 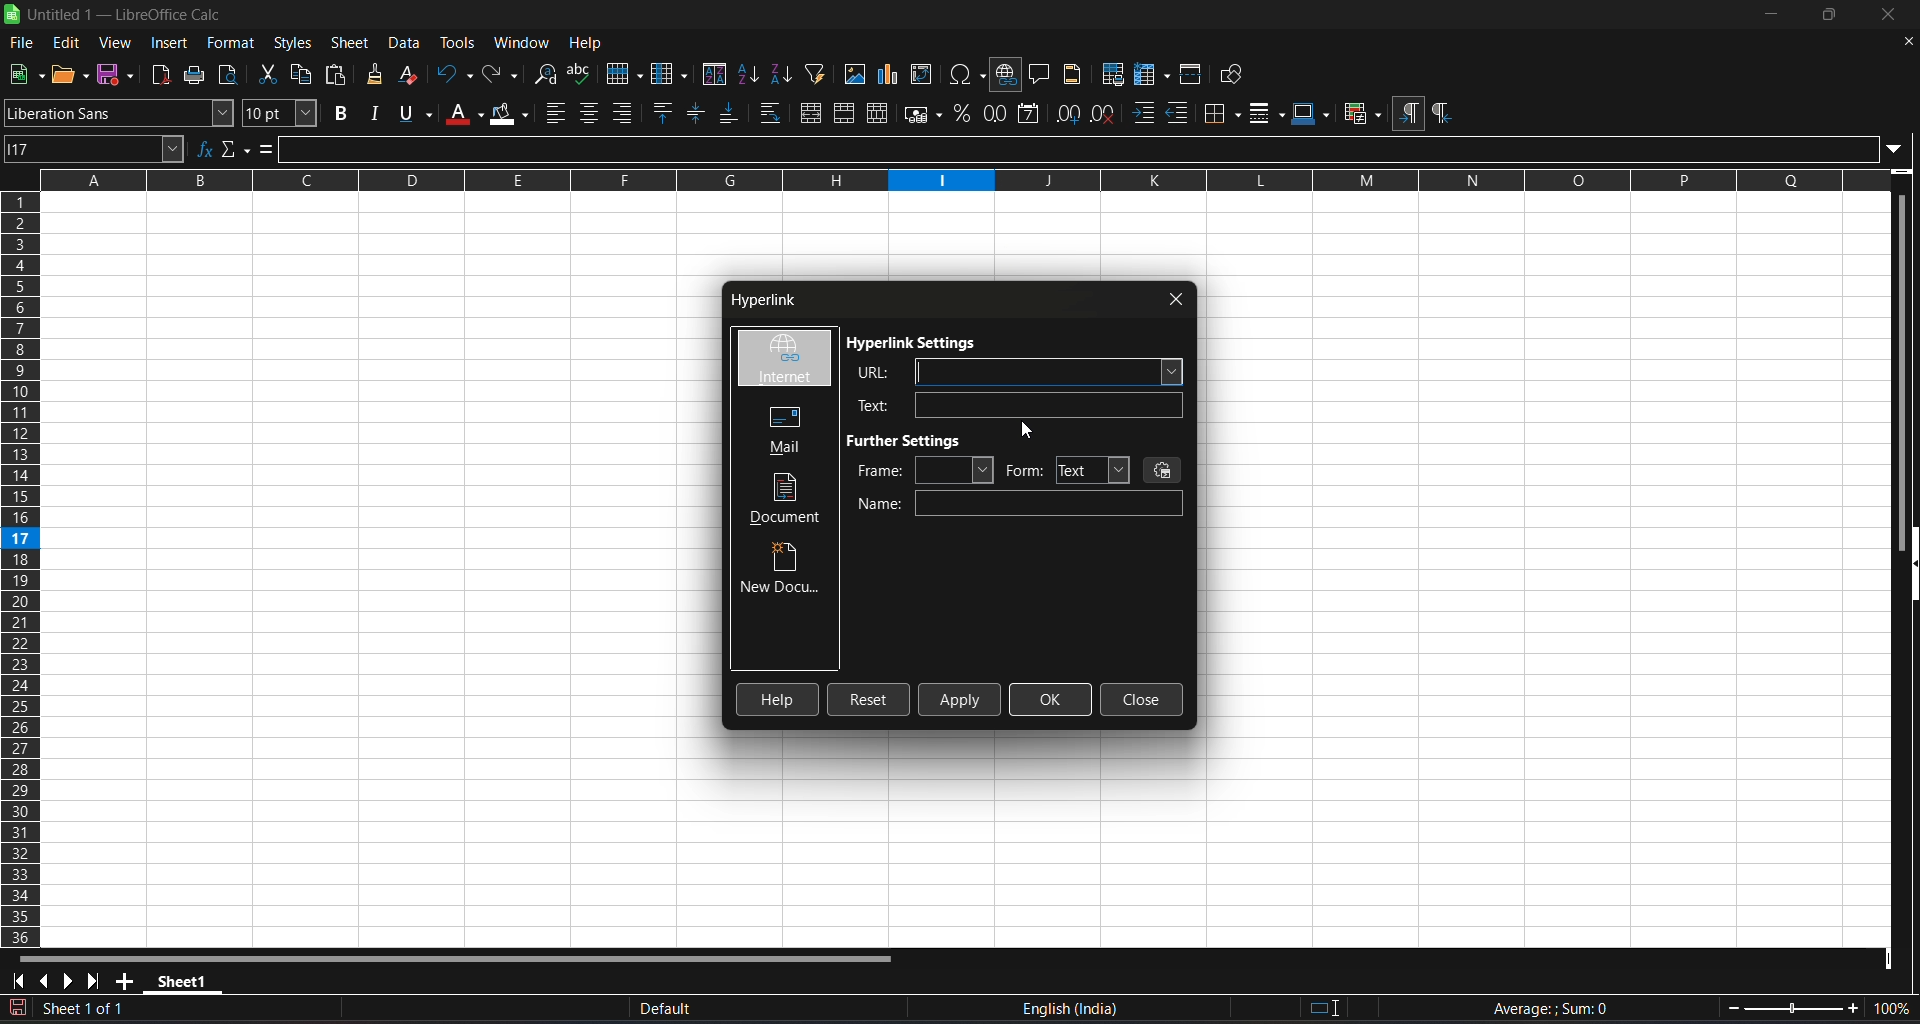 I want to click on save, so click(x=26, y=75).